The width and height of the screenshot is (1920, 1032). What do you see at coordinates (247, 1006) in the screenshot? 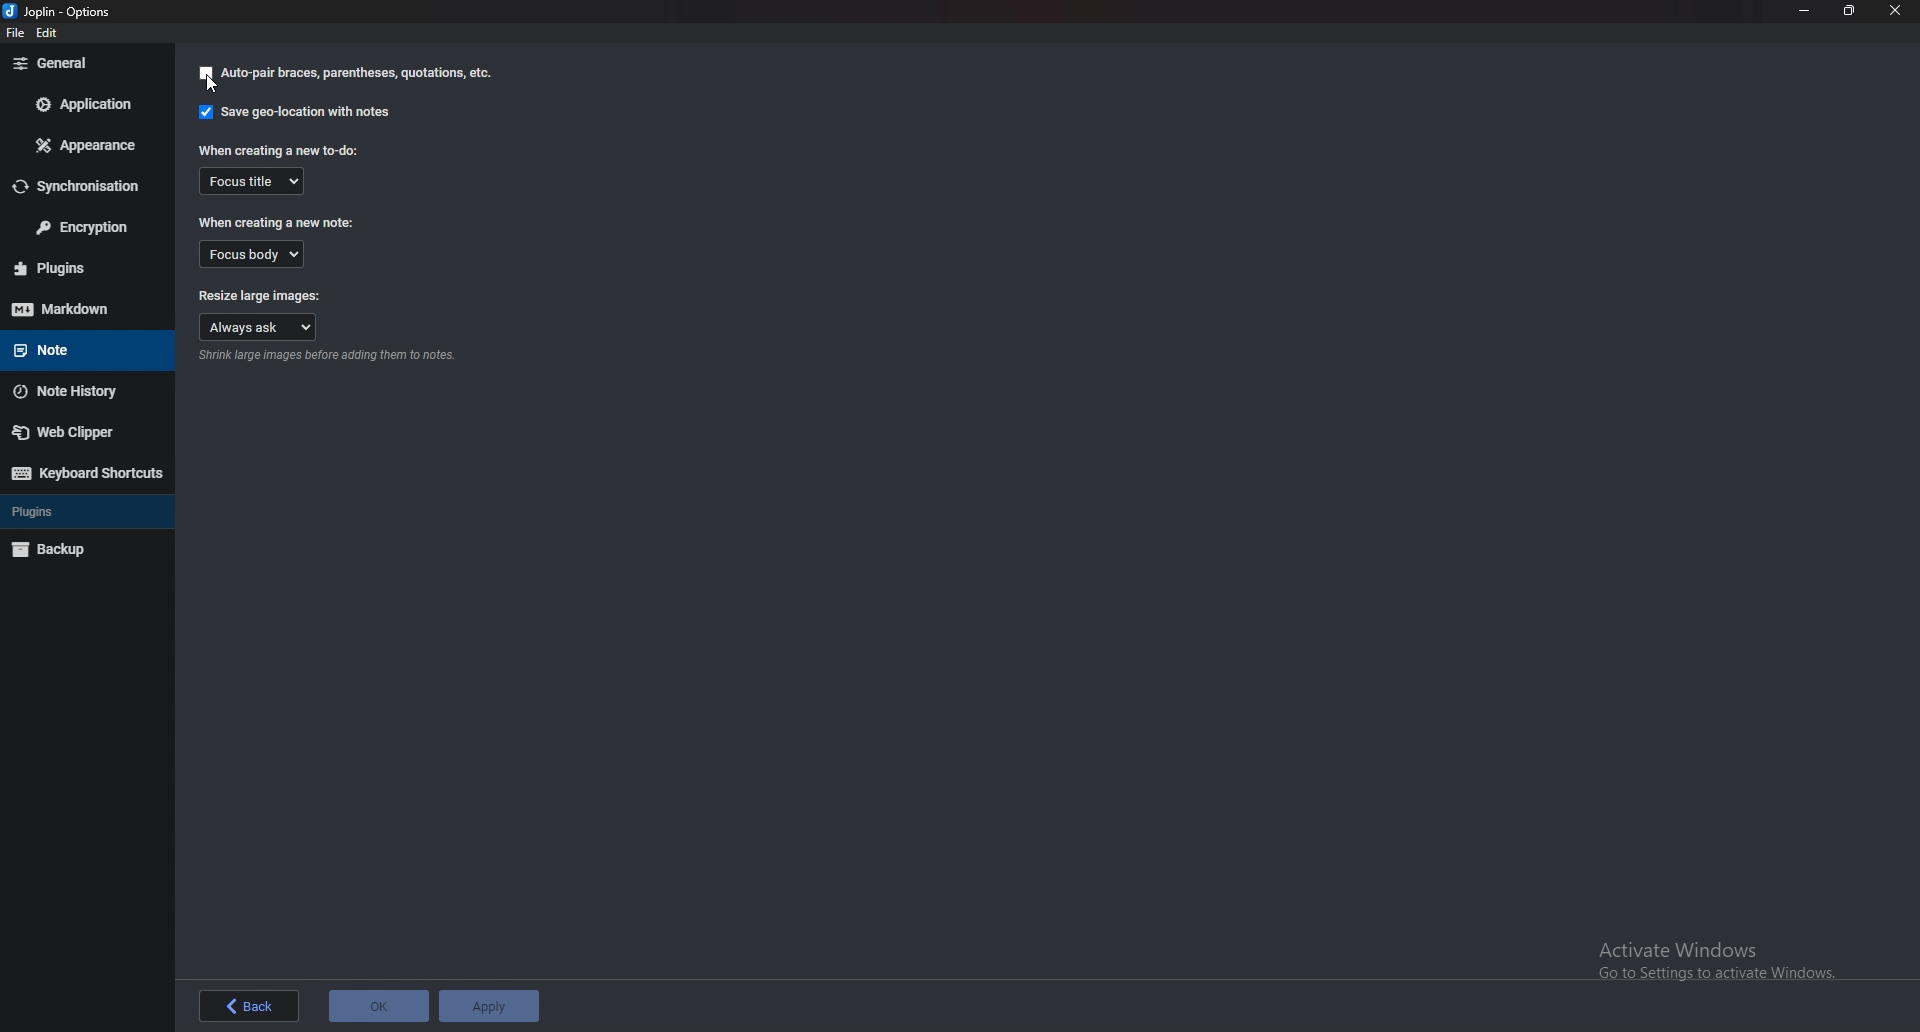
I see `back` at bounding box center [247, 1006].